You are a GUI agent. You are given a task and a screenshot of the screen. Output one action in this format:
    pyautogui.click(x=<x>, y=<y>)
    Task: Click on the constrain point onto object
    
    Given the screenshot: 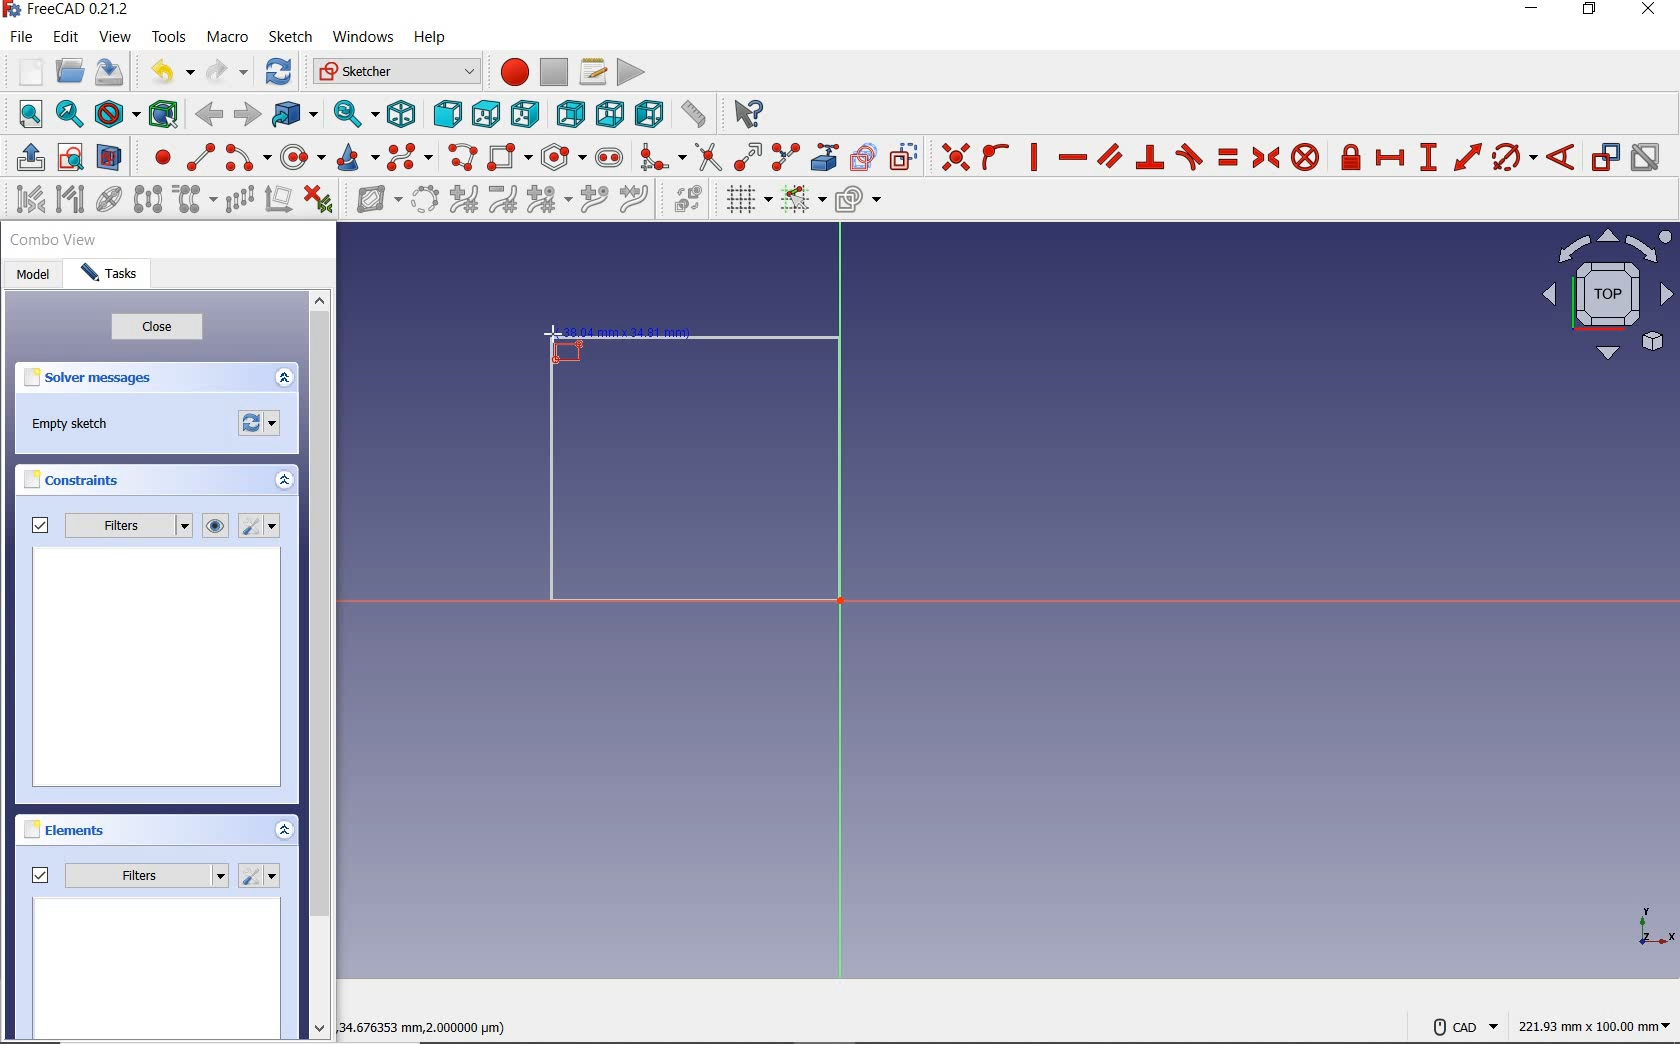 What is the action you would take?
    pyautogui.click(x=994, y=156)
    